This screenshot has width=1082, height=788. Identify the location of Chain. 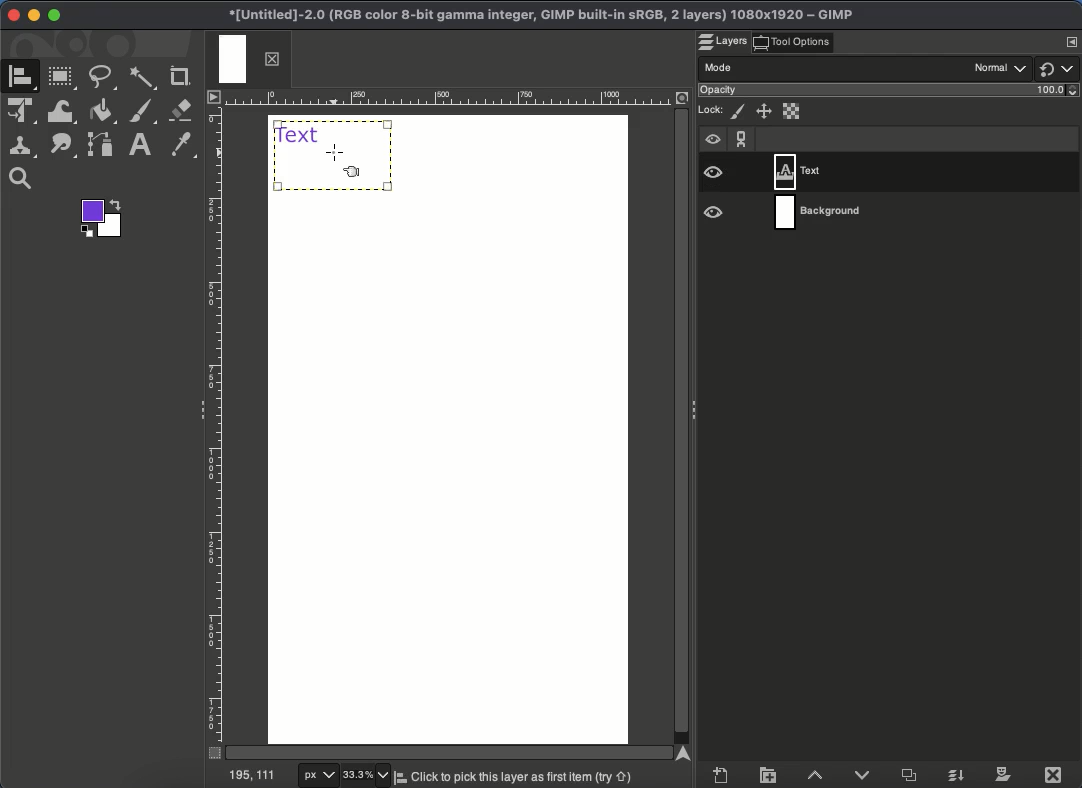
(742, 138).